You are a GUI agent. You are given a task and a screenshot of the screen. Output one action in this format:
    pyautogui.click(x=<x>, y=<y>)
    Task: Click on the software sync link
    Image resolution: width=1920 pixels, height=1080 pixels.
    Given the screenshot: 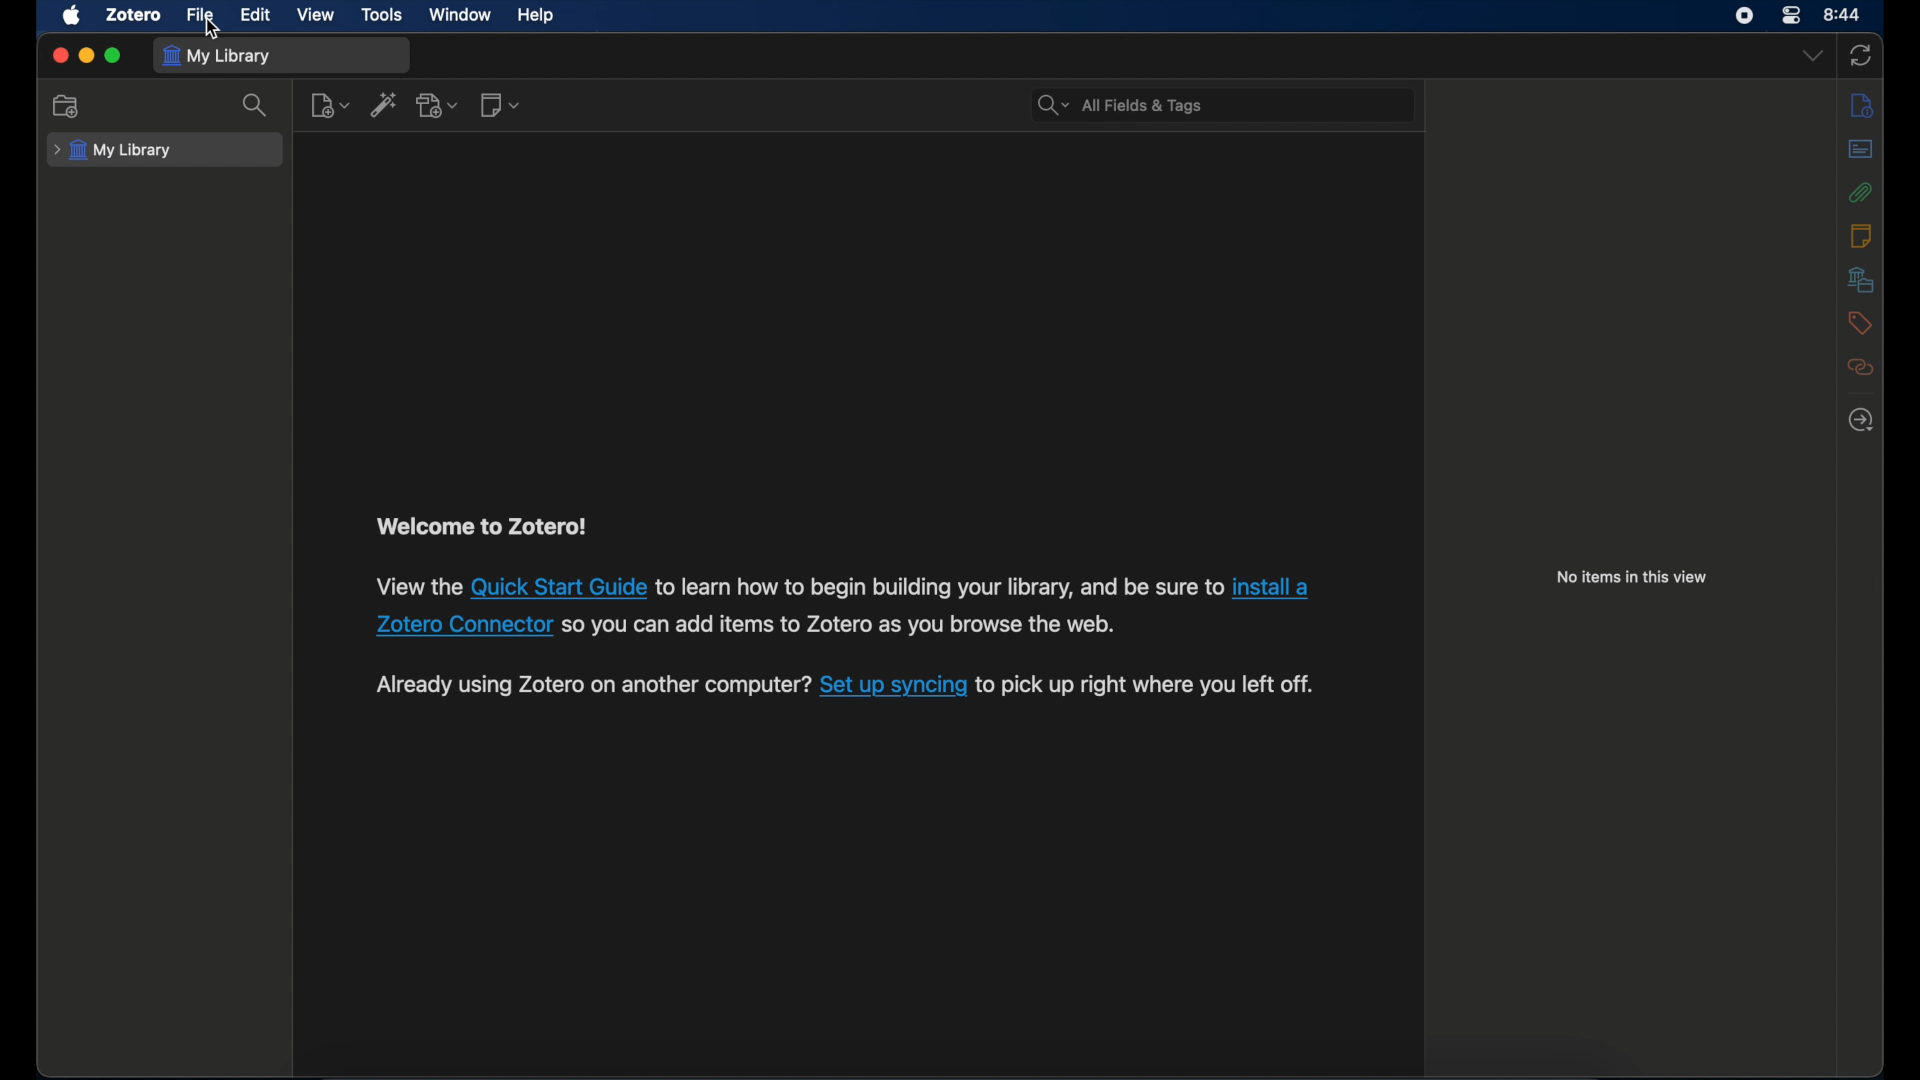 What is the action you would take?
    pyautogui.click(x=894, y=687)
    